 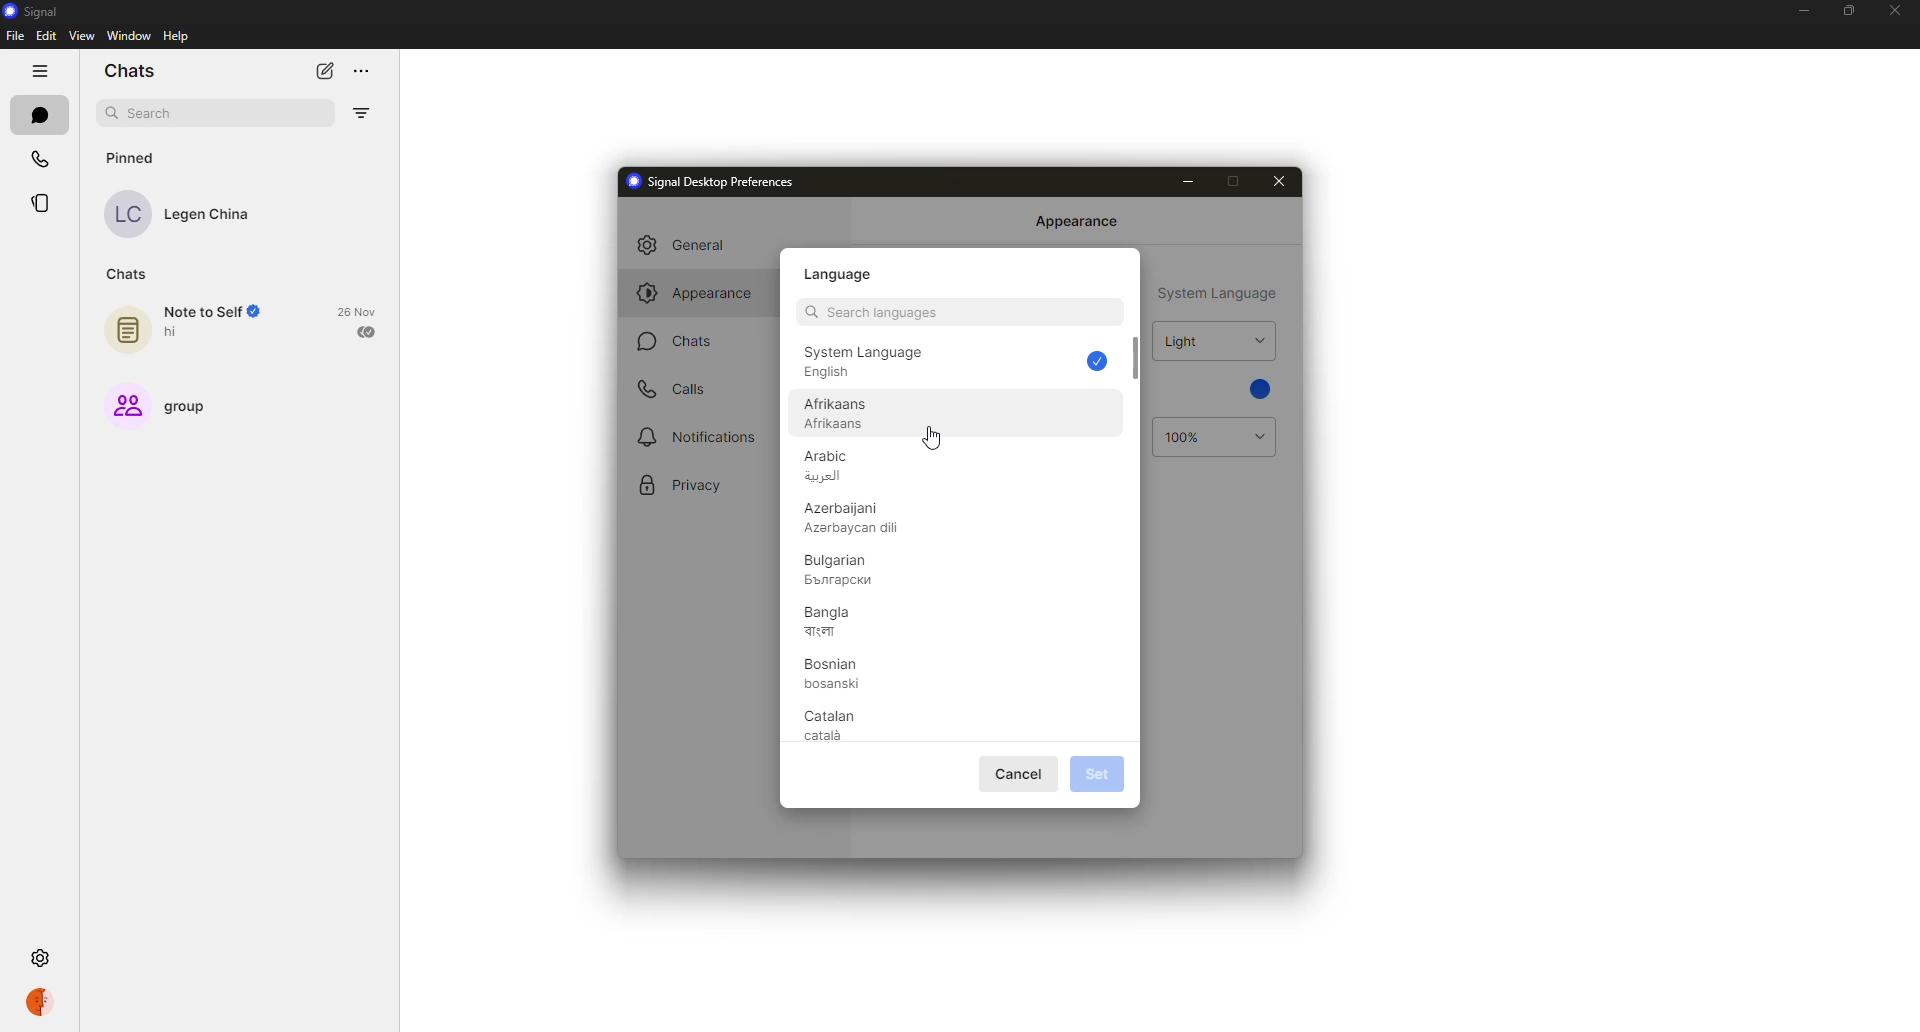 I want to click on search, so click(x=869, y=311).